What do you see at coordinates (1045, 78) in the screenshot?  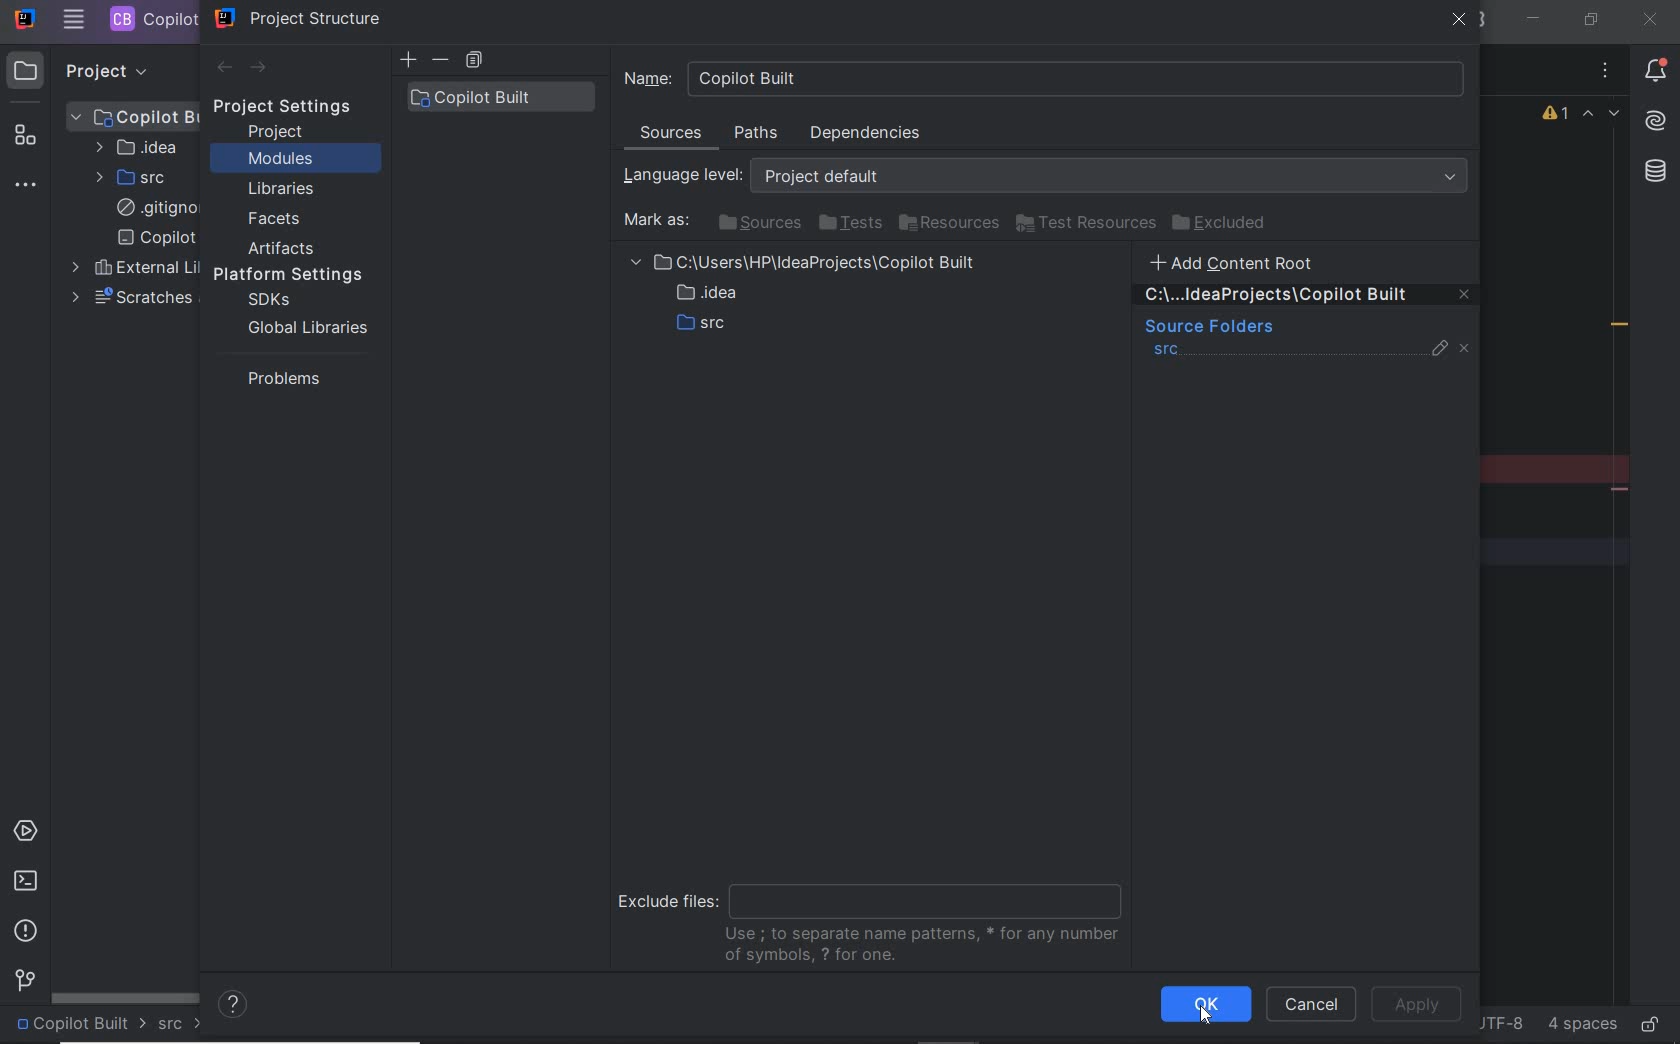 I see `Name` at bounding box center [1045, 78].